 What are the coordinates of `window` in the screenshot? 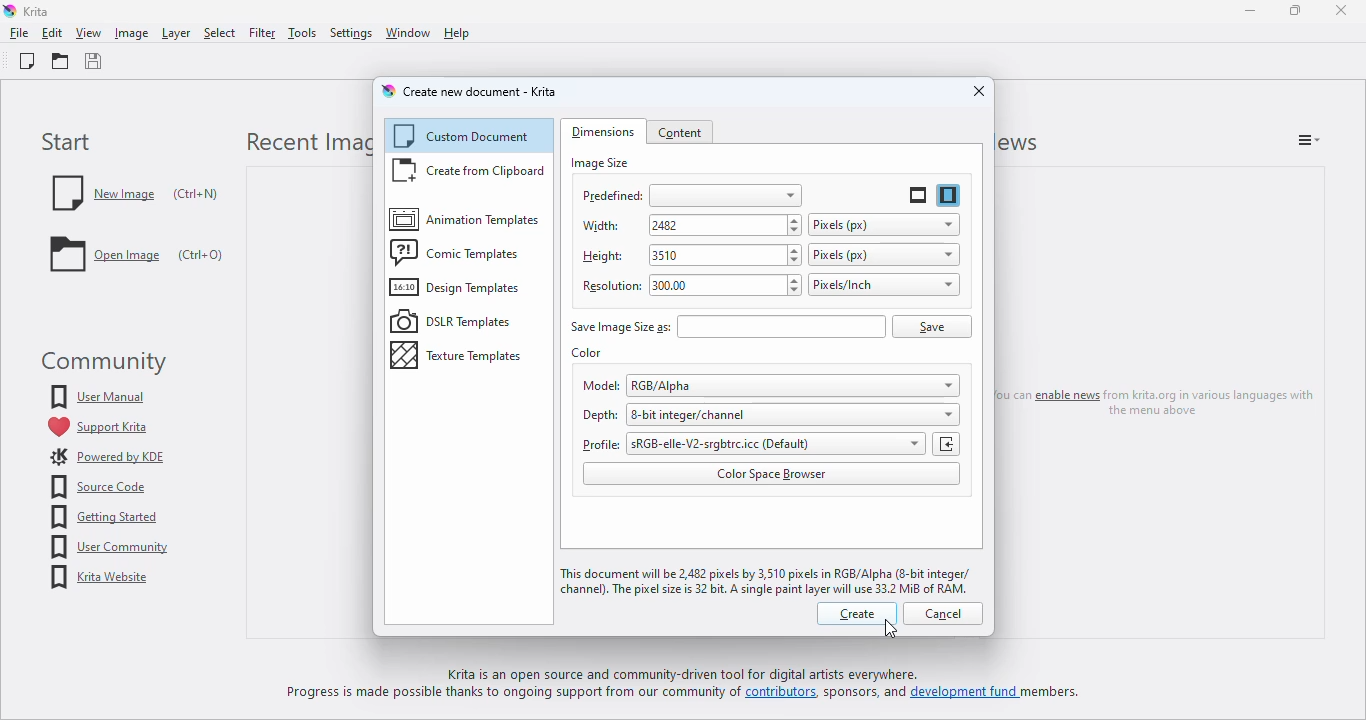 It's located at (406, 33).